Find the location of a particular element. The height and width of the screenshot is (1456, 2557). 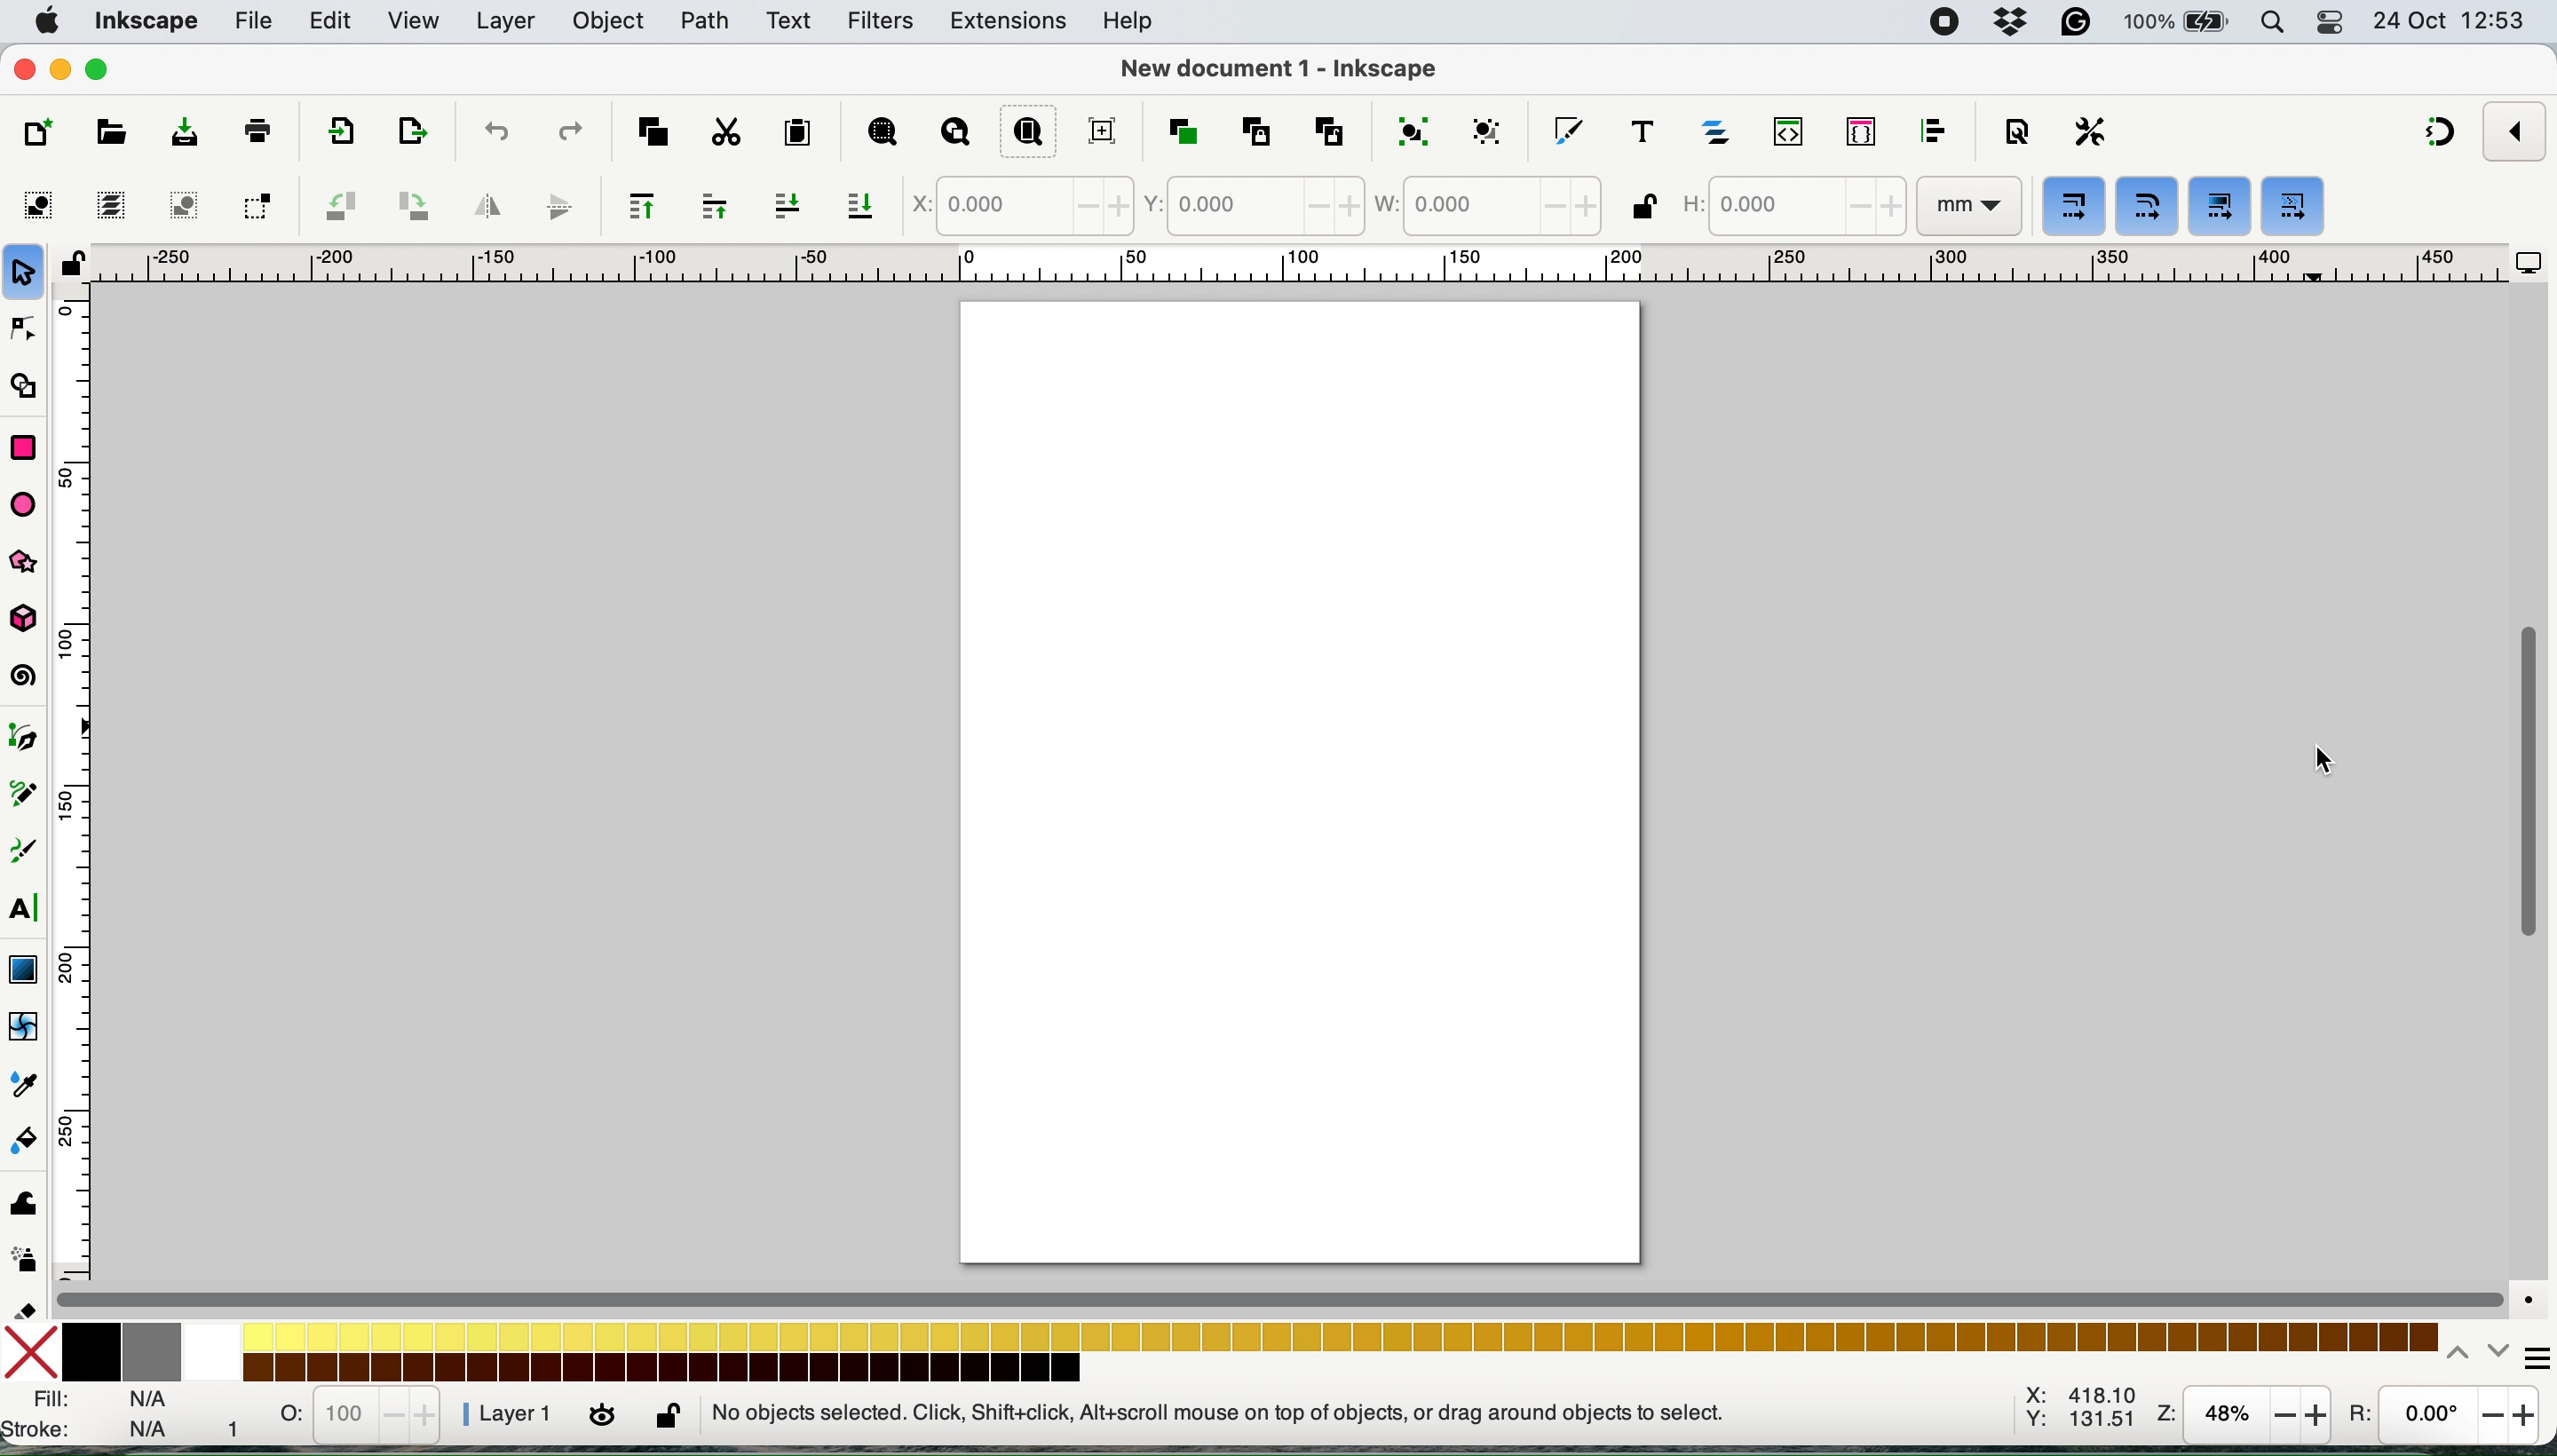

text and font is located at coordinates (1642, 129).